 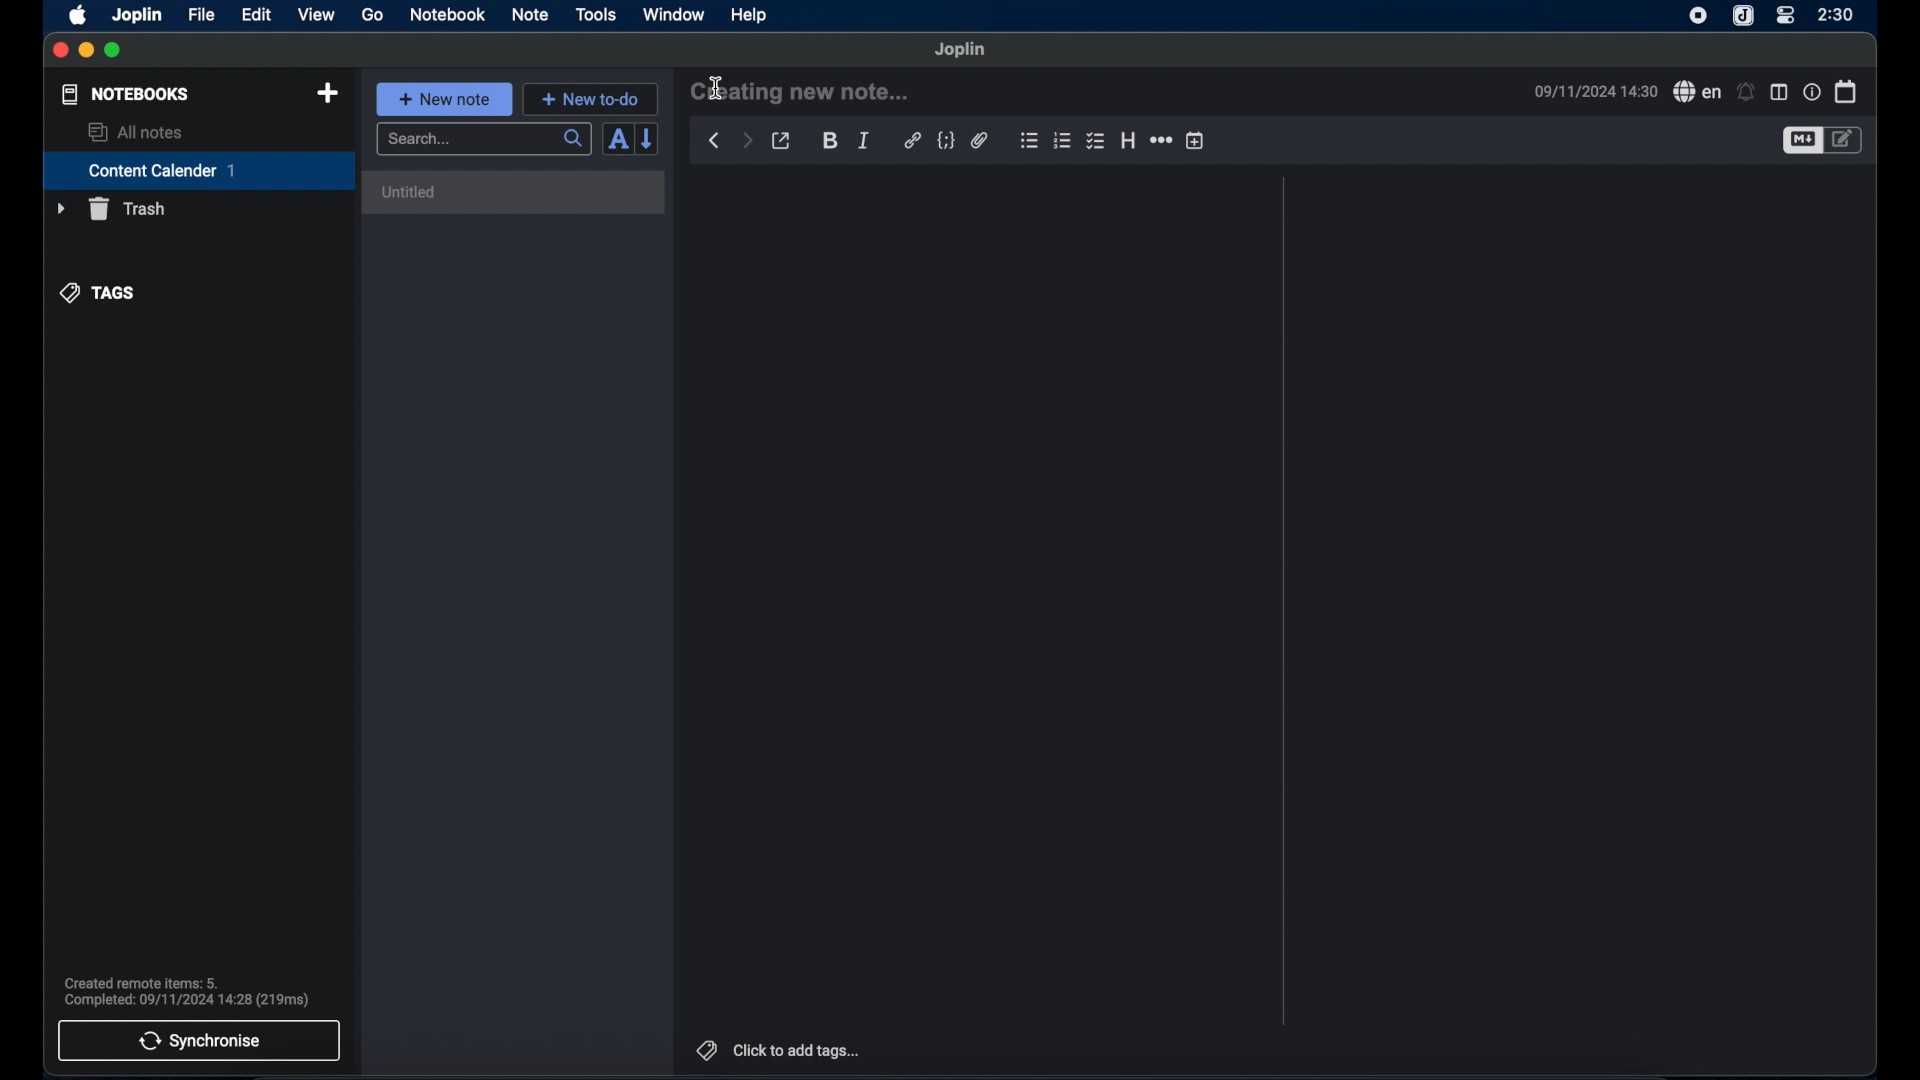 What do you see at coordinates (981, 140) in the screenshot?
I see `attach file` at bounding box center [981, 140].